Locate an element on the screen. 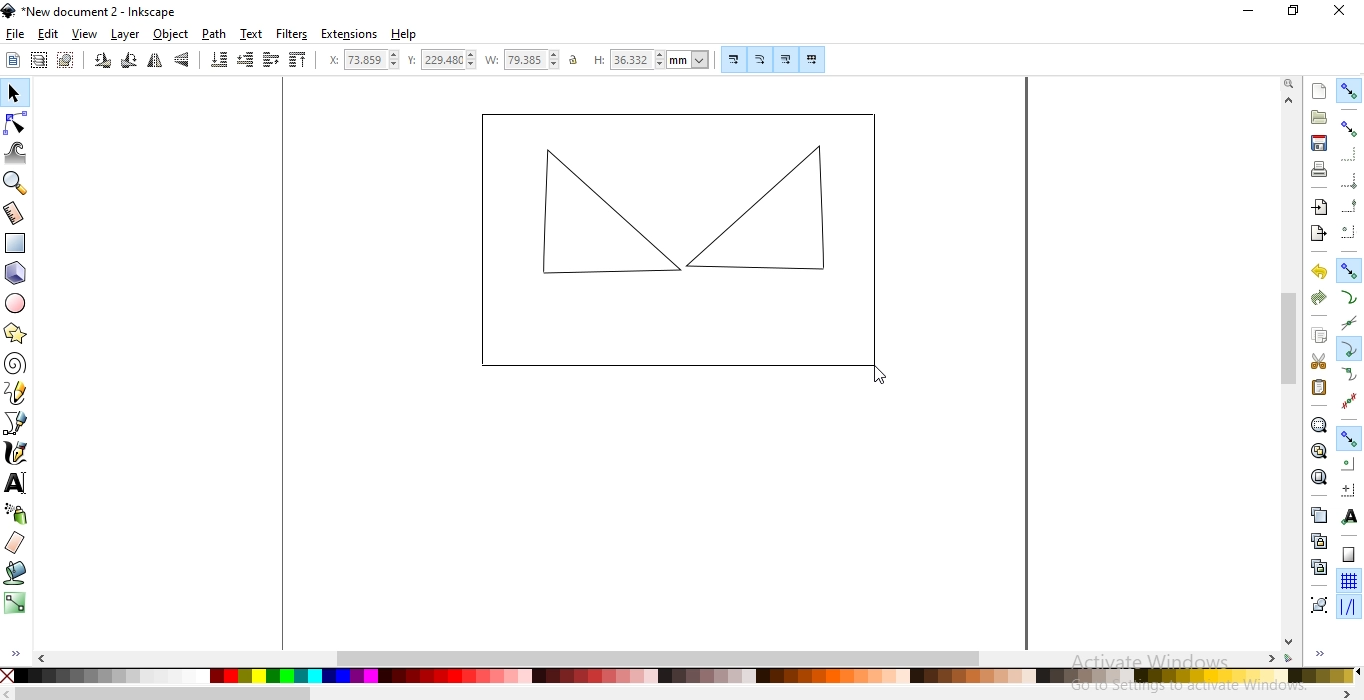 The height and width of the screenshot is (700, 1364). open an existing document is located at coordinates (1319, 117).